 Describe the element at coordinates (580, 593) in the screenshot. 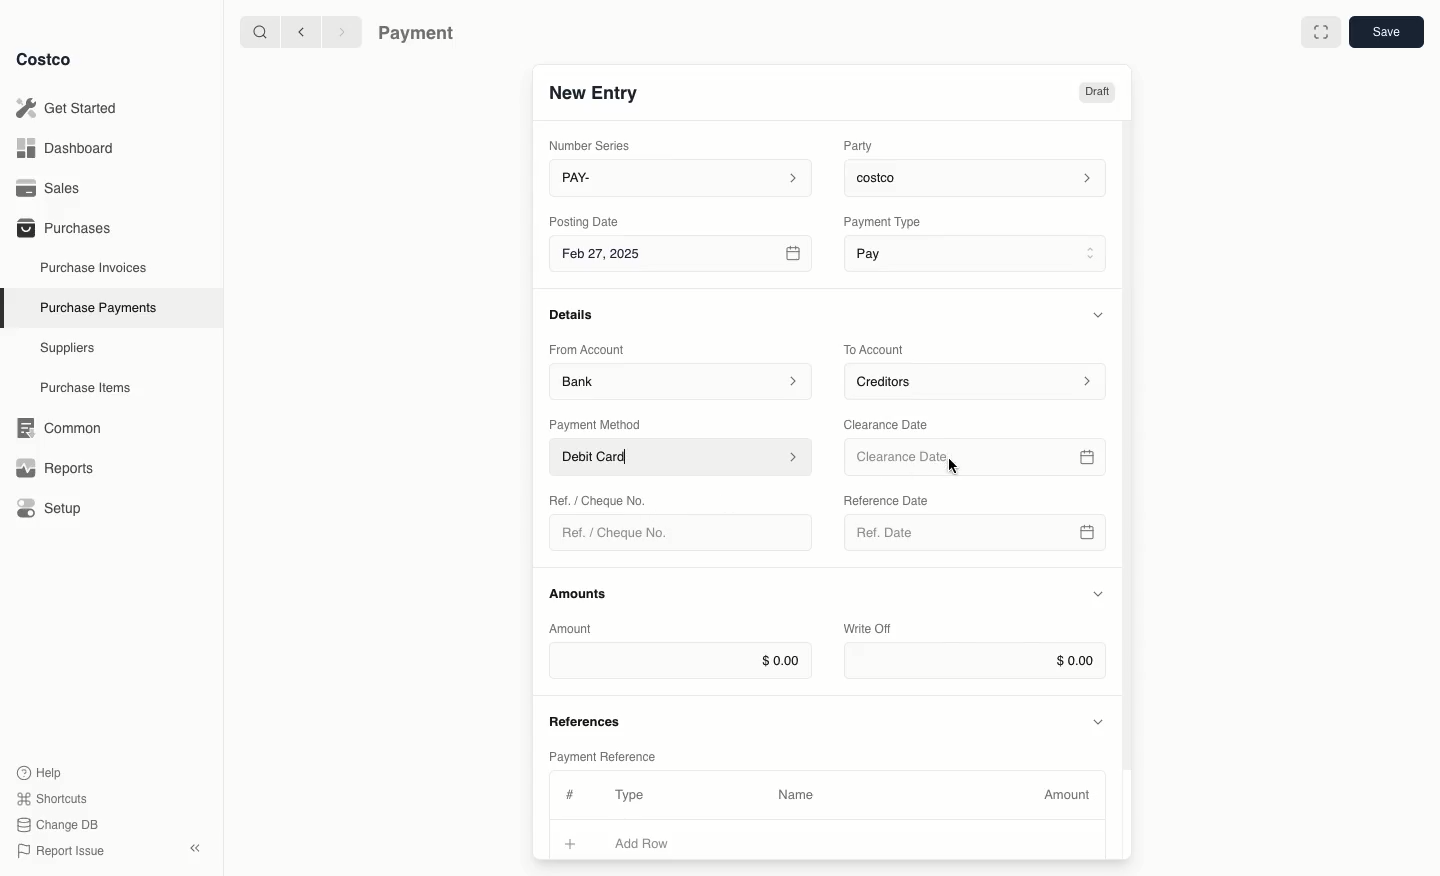

I see `Amounts` at that location.